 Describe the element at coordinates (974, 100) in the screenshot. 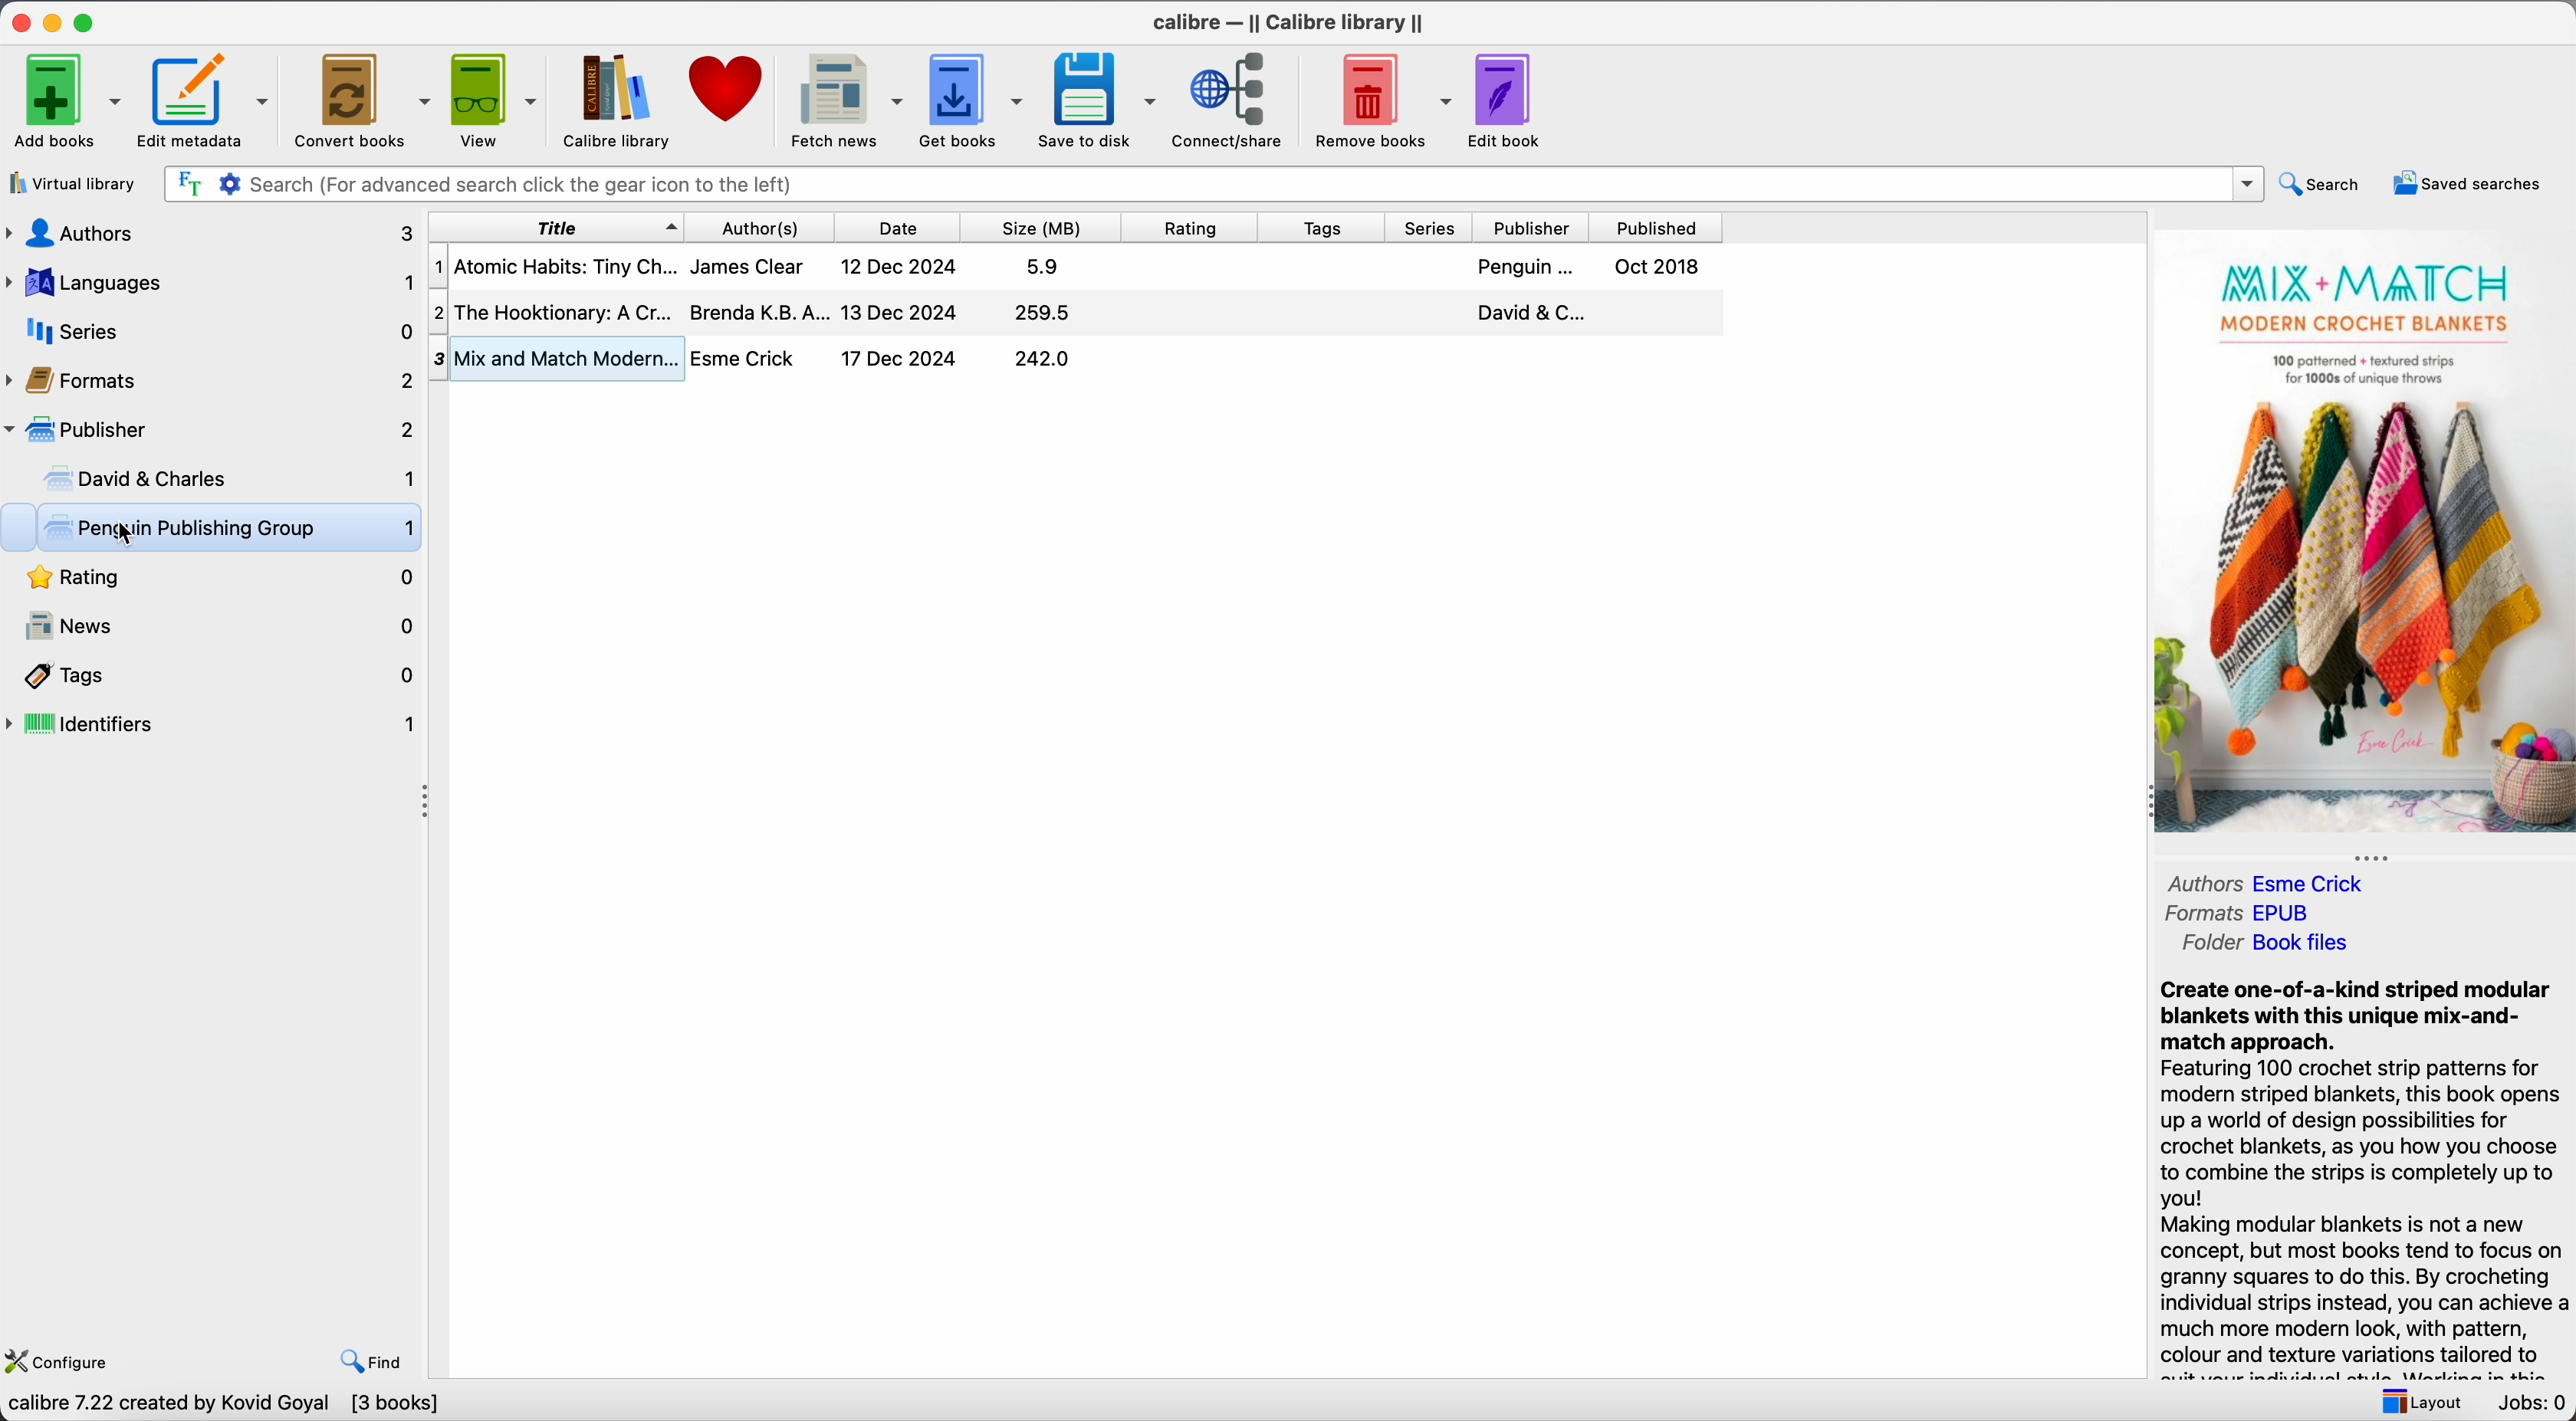

I see `get books` at that location.